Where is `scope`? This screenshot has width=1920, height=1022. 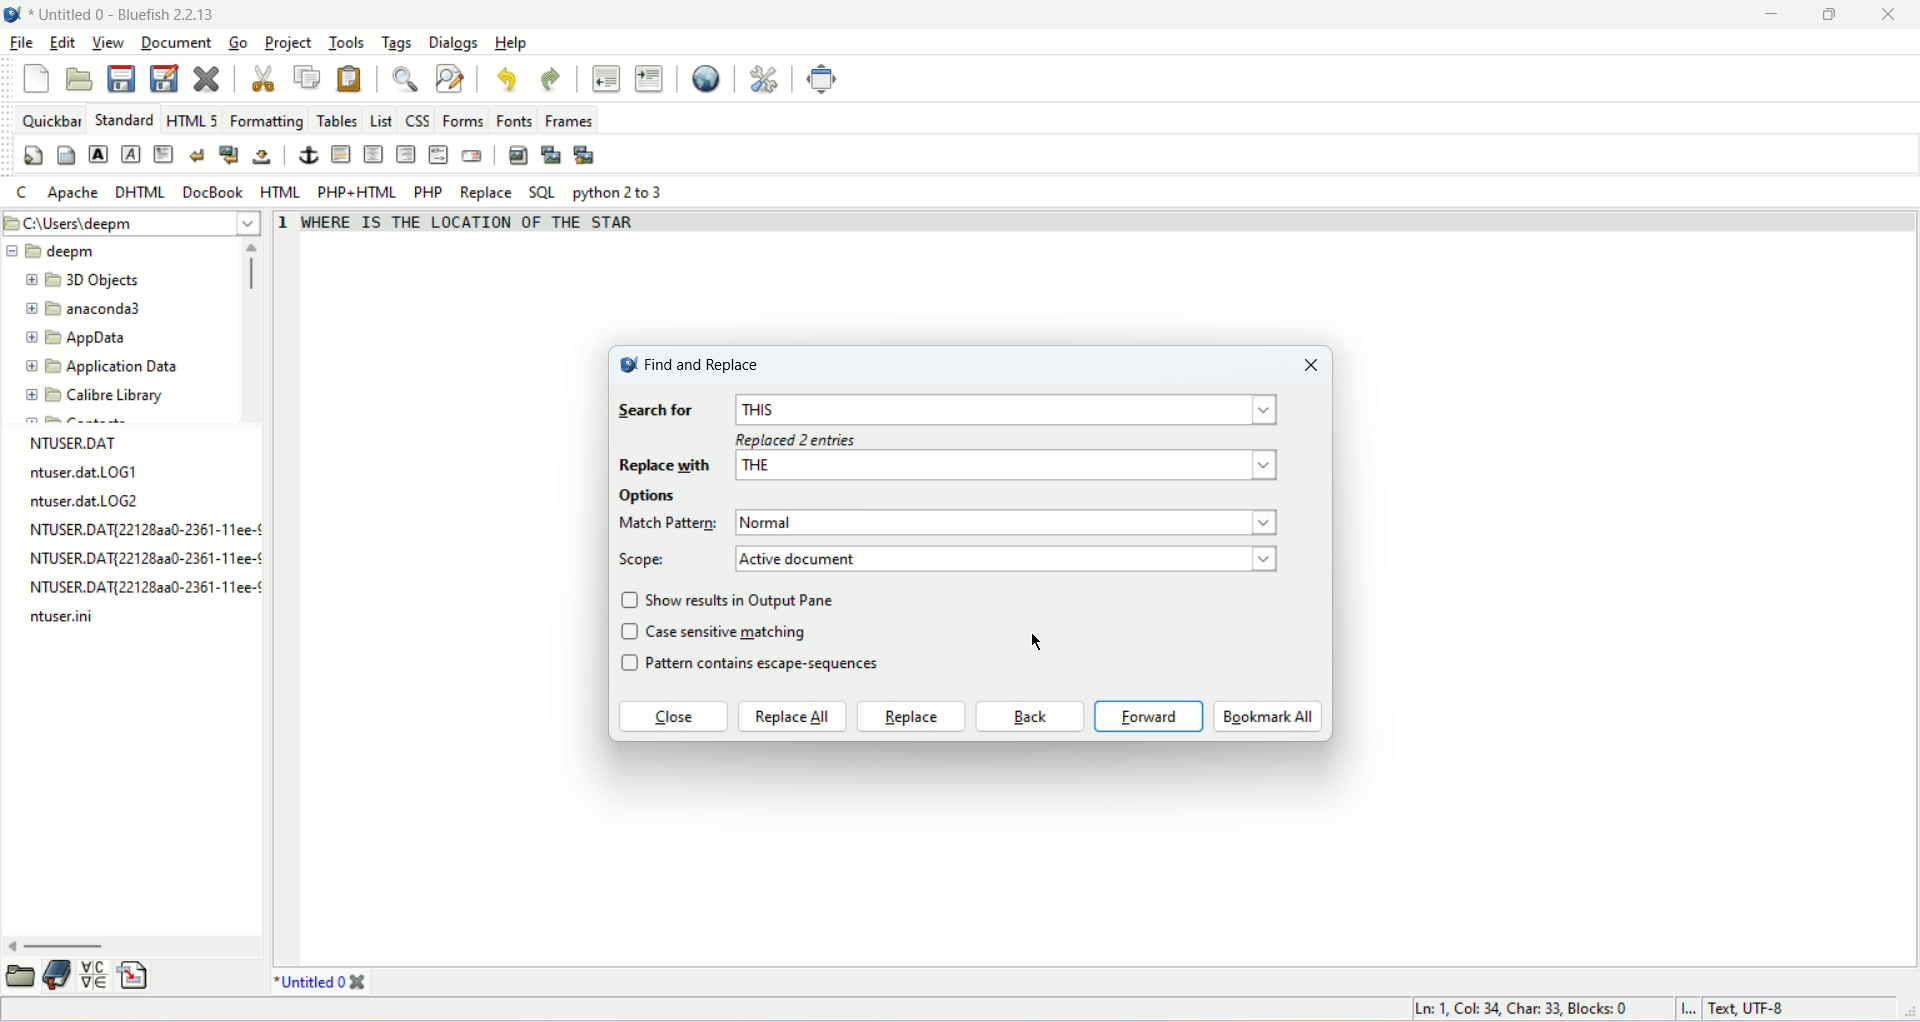 scope is located at coordinates (646, 560).